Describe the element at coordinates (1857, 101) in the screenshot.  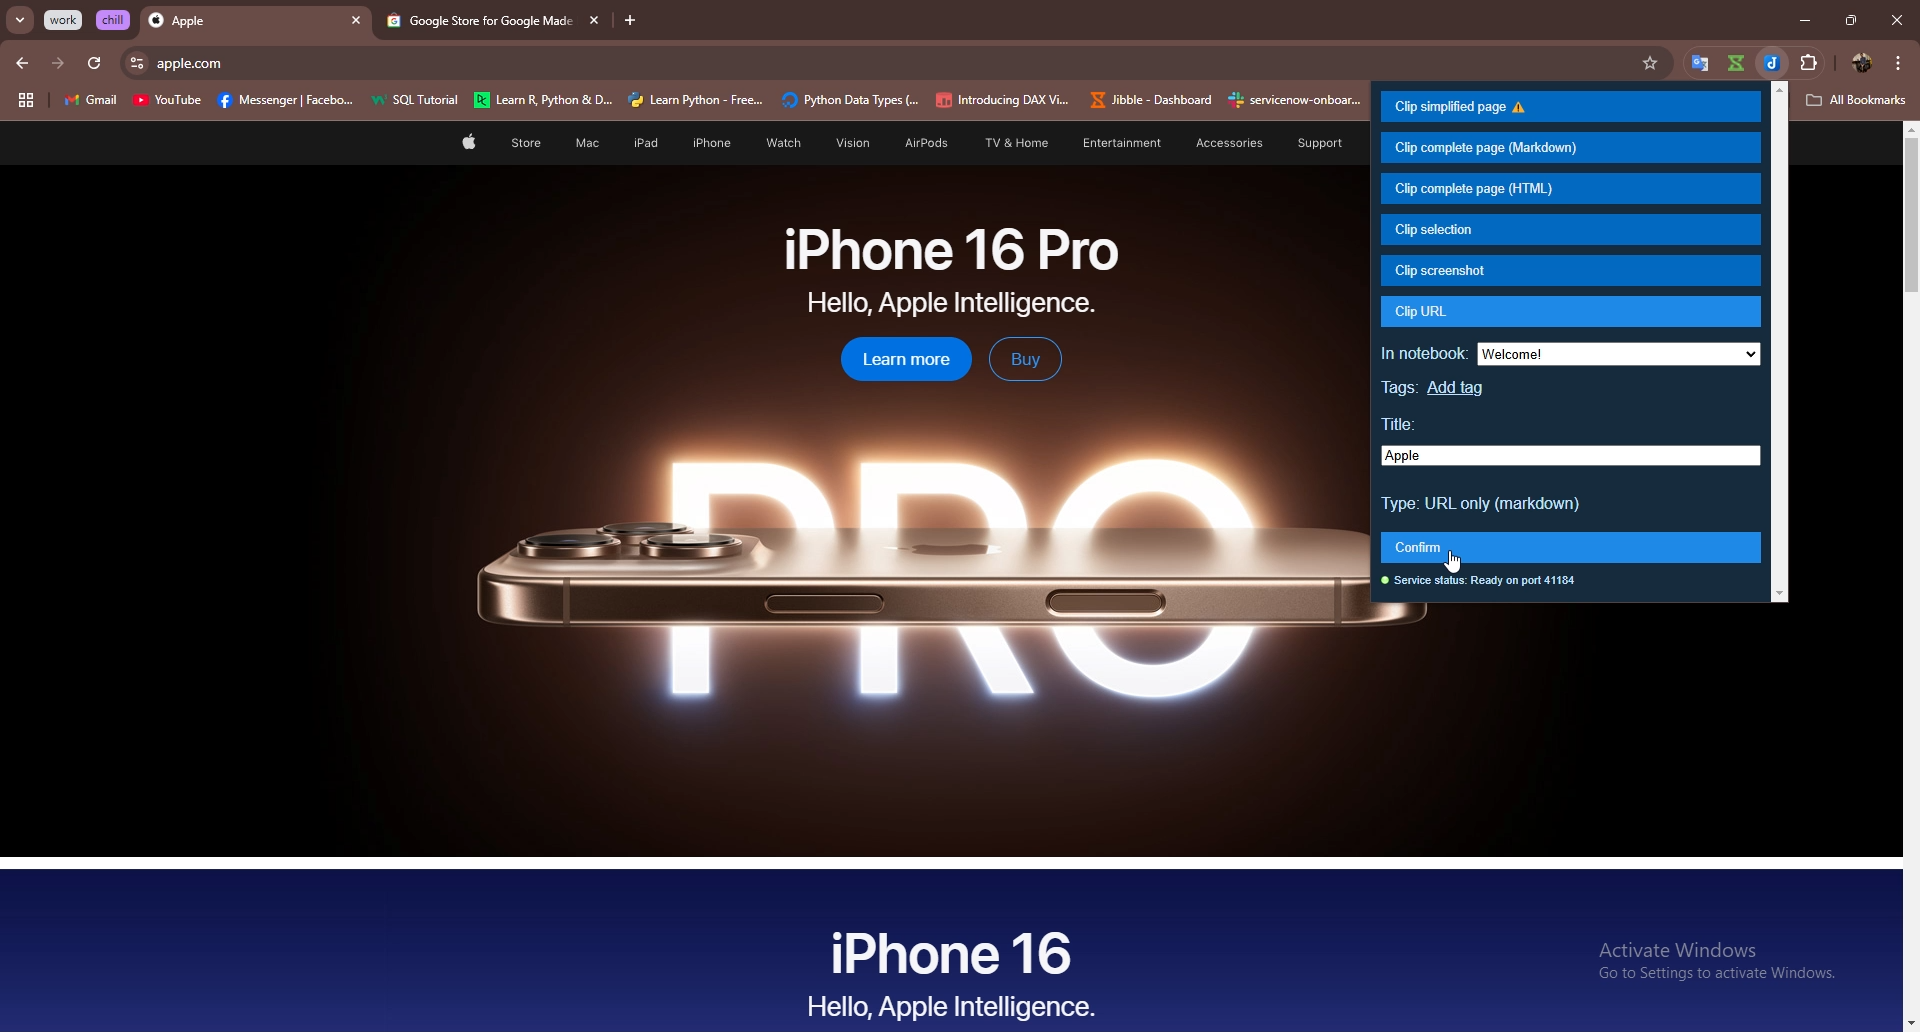
I see `all bookmarks` at that location.